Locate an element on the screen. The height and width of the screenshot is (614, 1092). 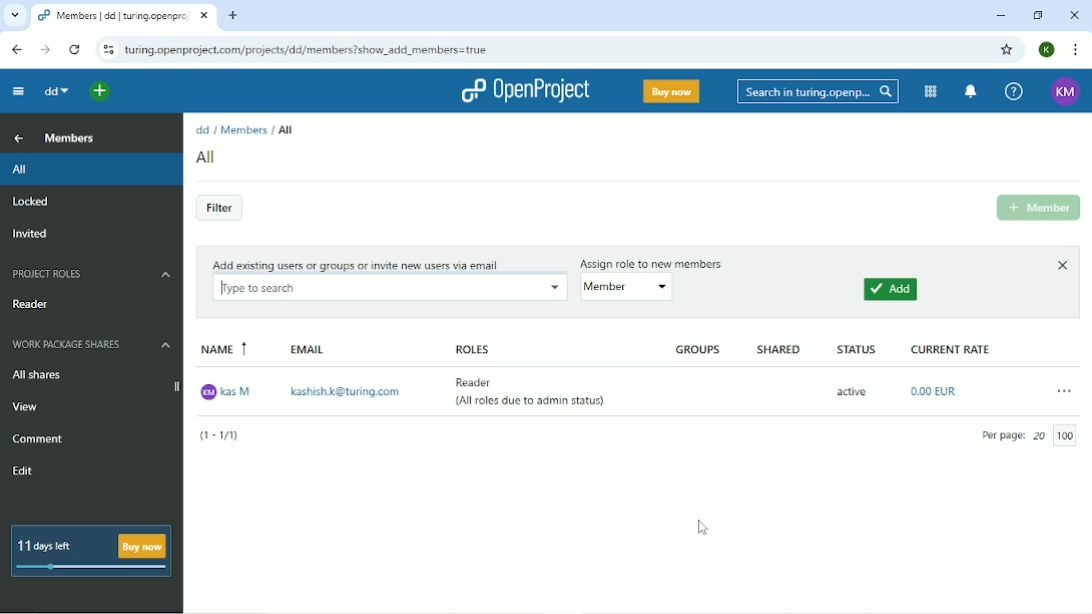
View site information is located at coordinates (106, 48).